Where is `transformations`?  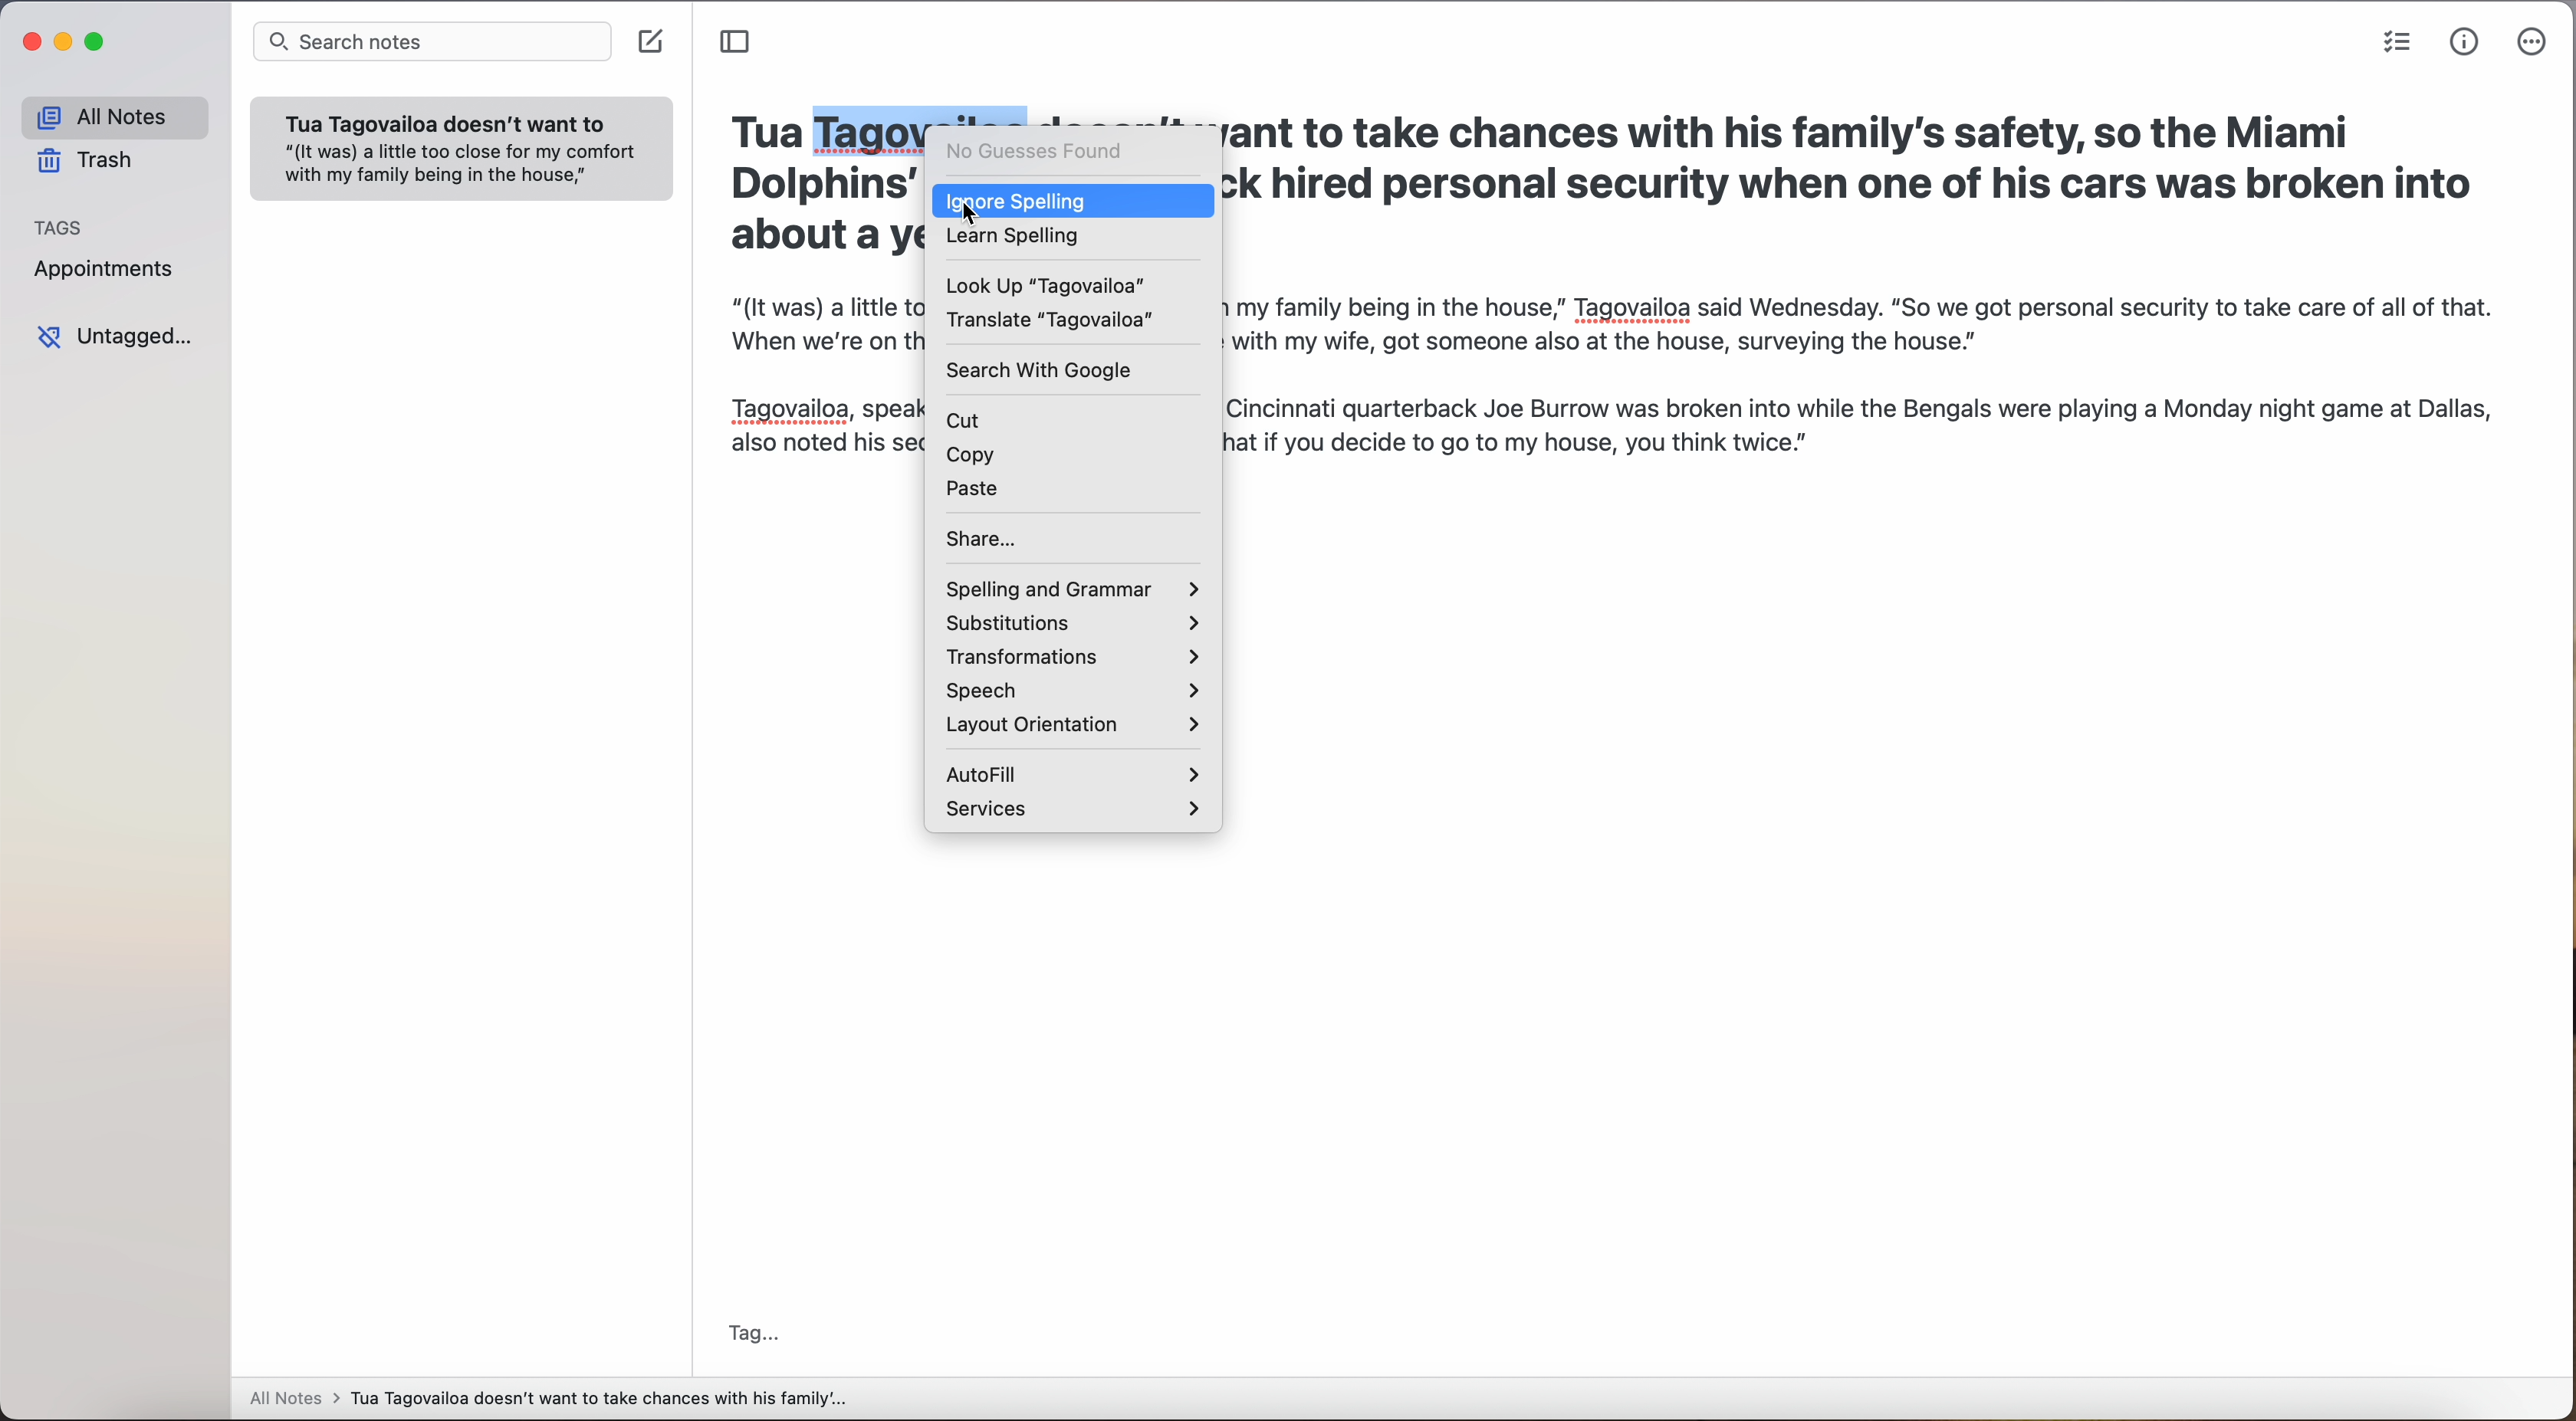 transformations is located at coordinates (1070, 656).